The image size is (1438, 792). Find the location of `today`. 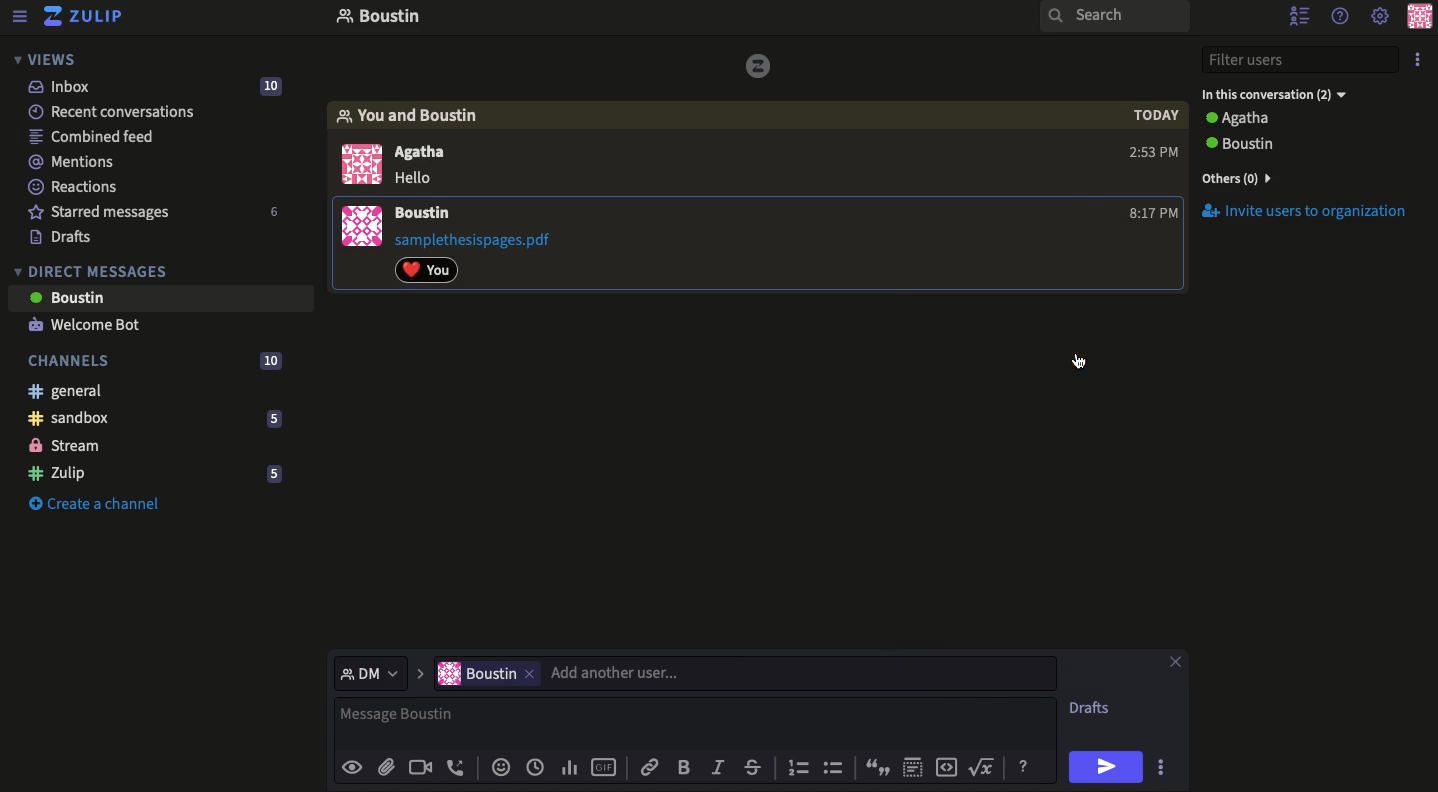

today is located at coordinates (1155, 114).